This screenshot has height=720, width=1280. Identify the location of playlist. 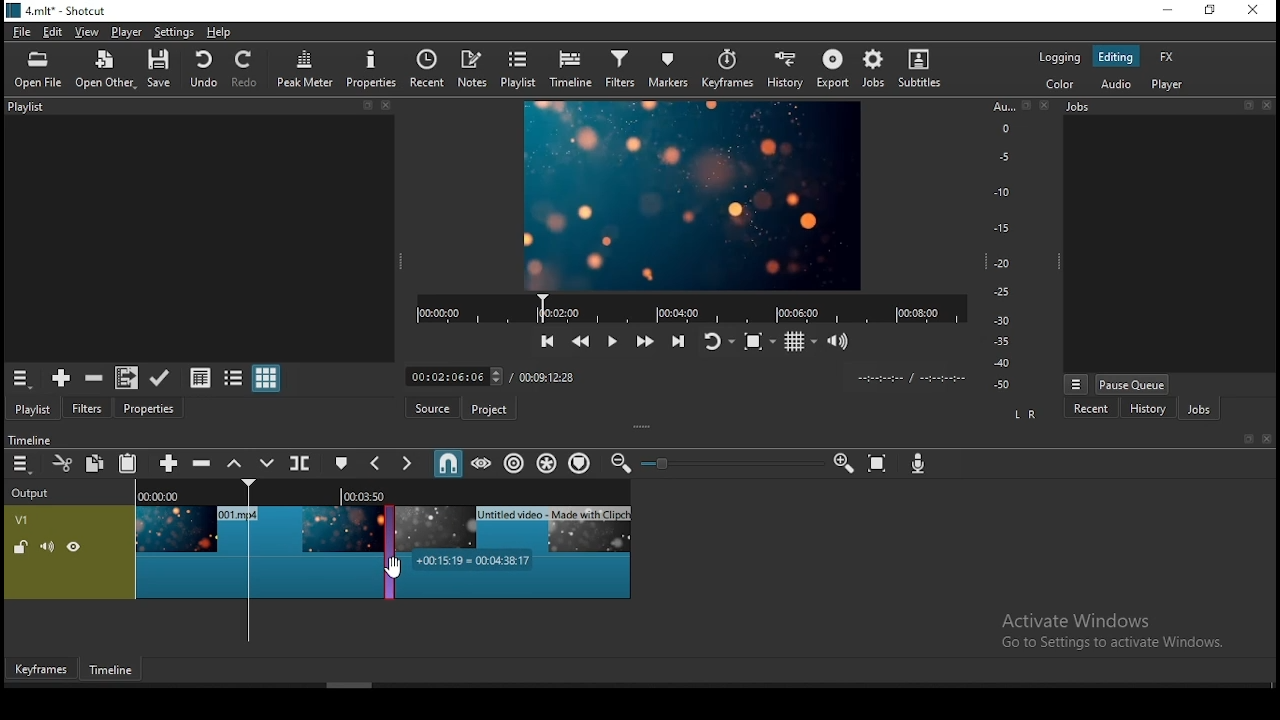
(33, 407).